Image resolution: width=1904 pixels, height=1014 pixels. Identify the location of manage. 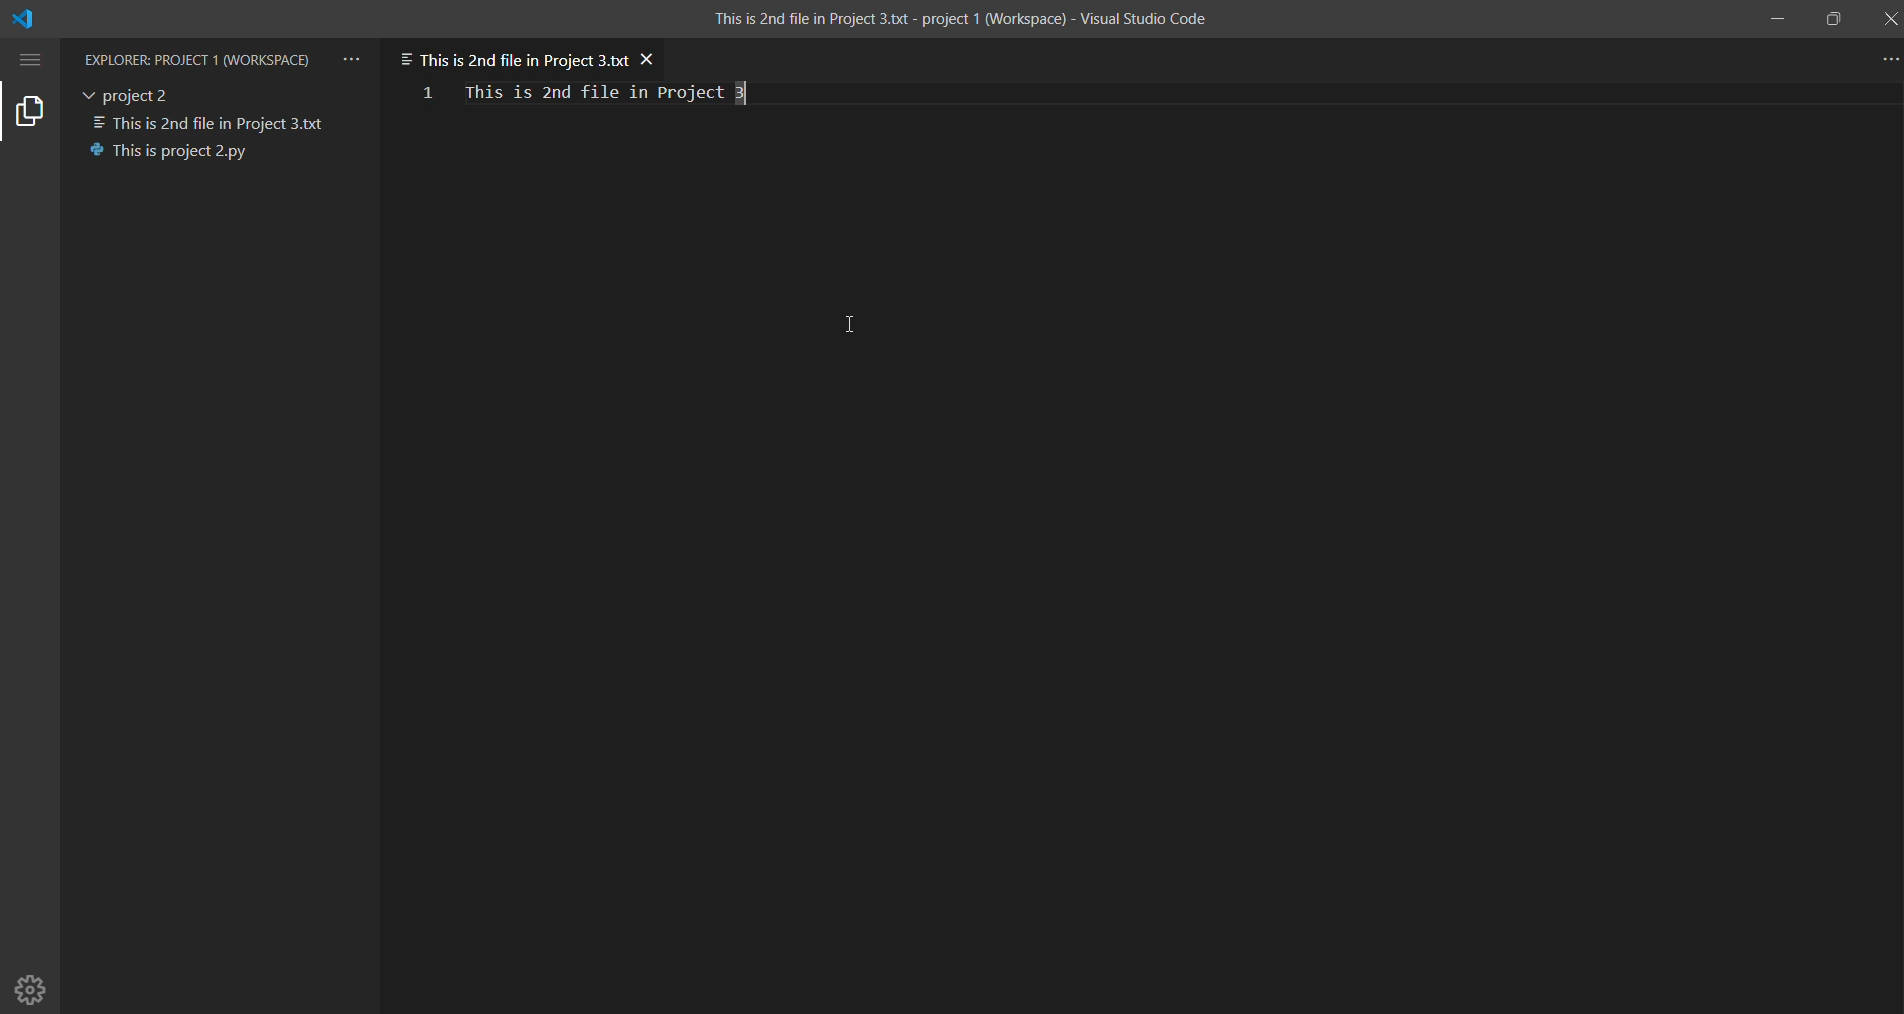
(33, 988).